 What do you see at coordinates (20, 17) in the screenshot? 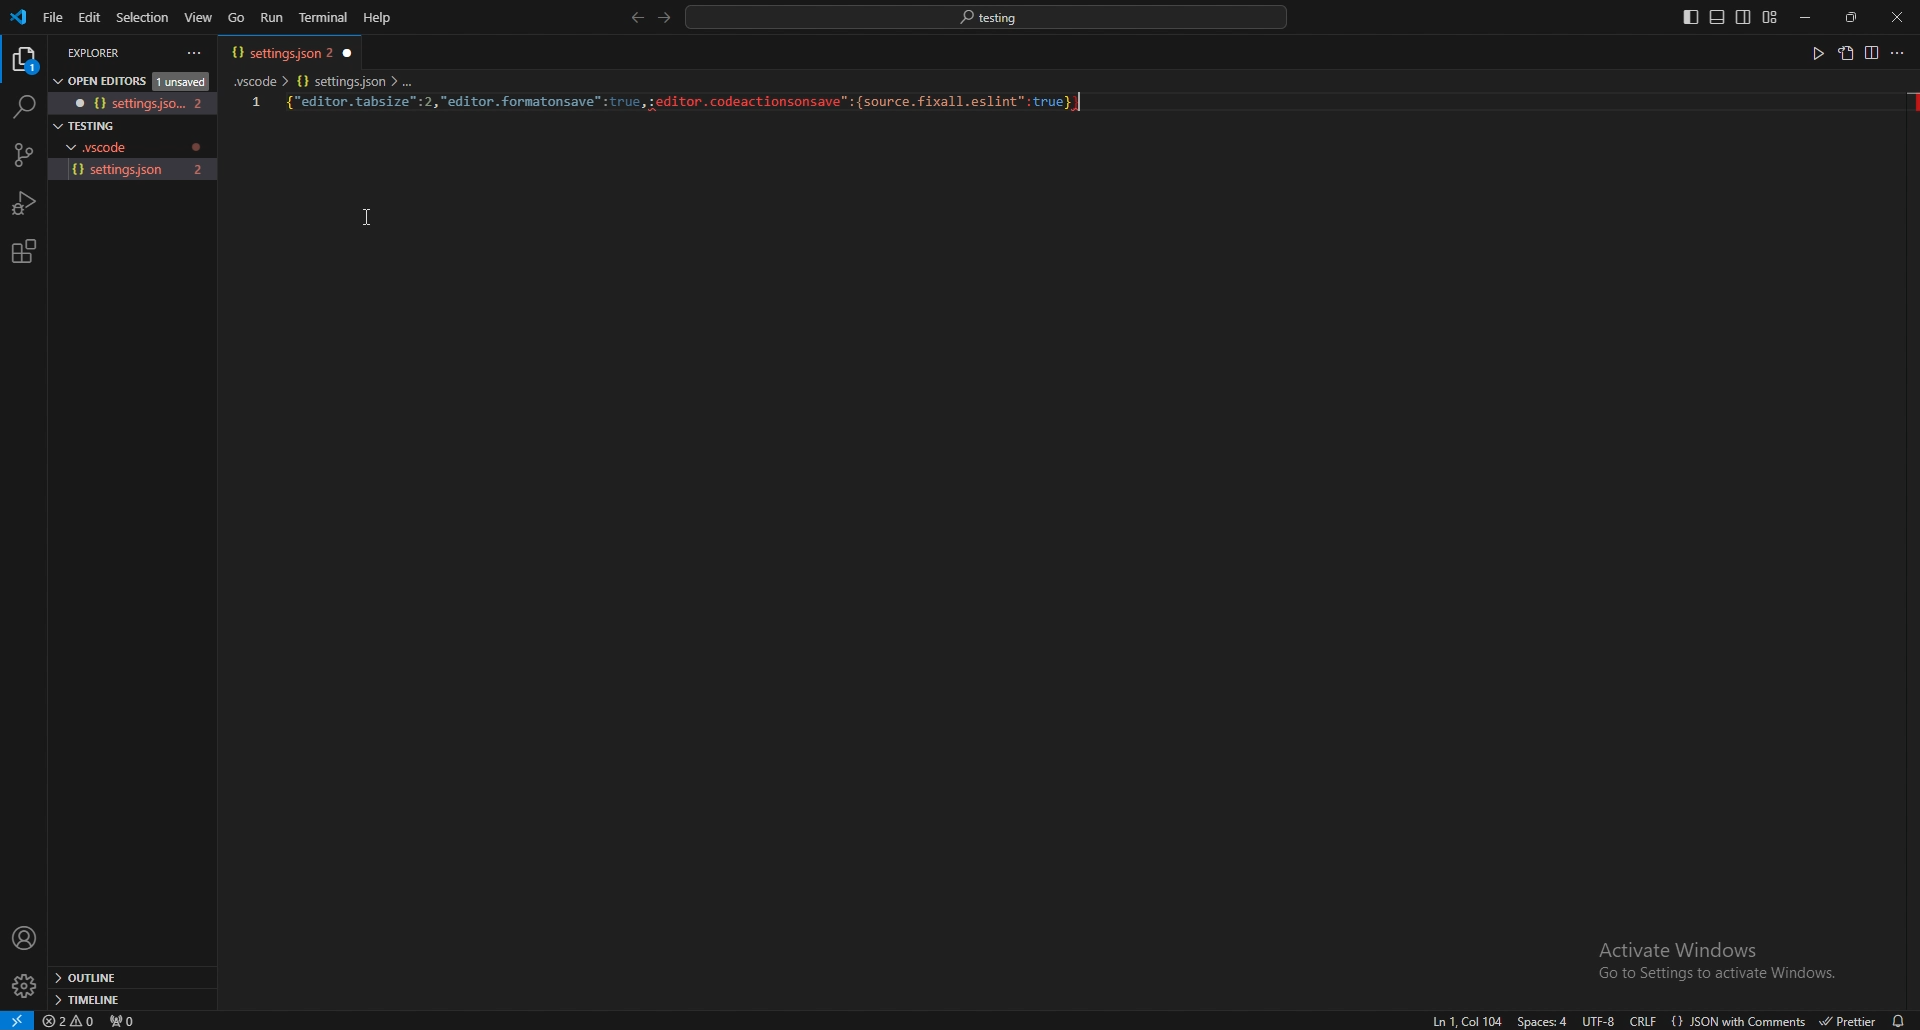
I see `vscode` at bounding box center [20, 17].